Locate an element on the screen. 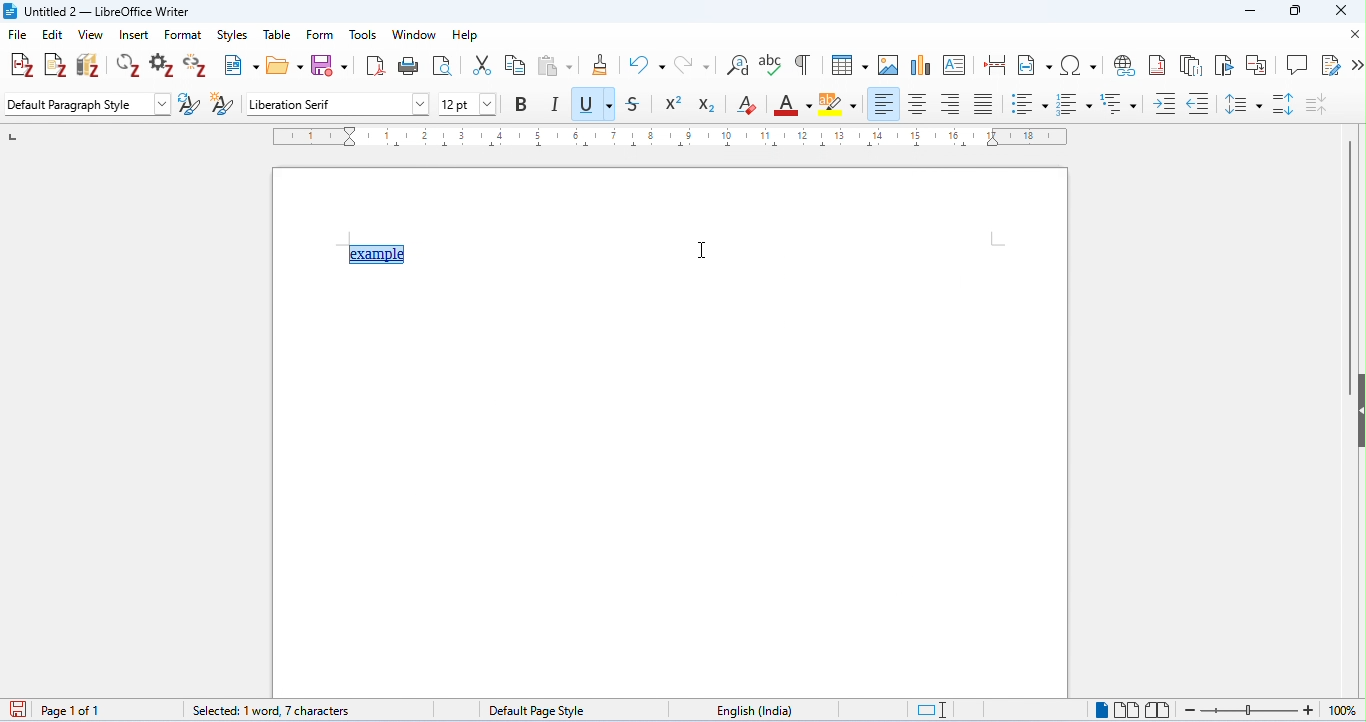  bold is located at coordinates (522, 104).